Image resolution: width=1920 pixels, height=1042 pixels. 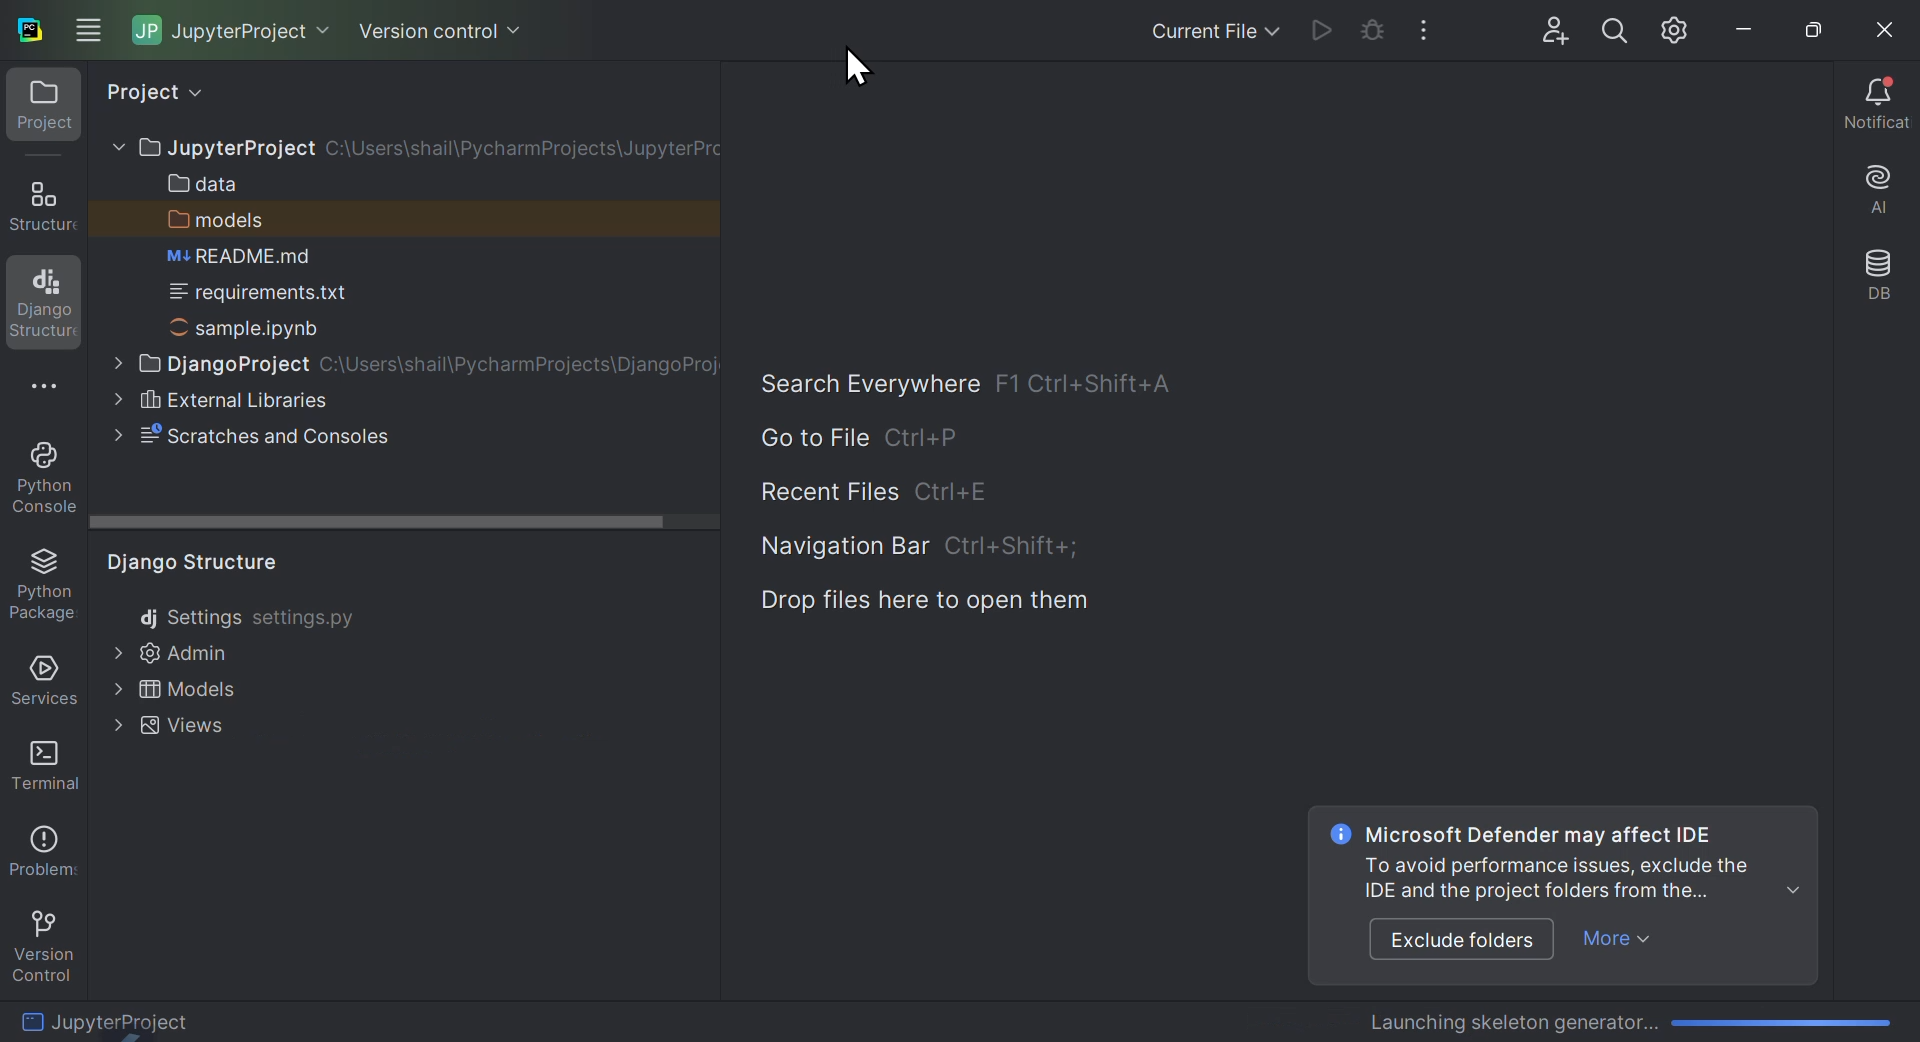 I want to click on Performance suggestion, so click(x=1591, y=861).